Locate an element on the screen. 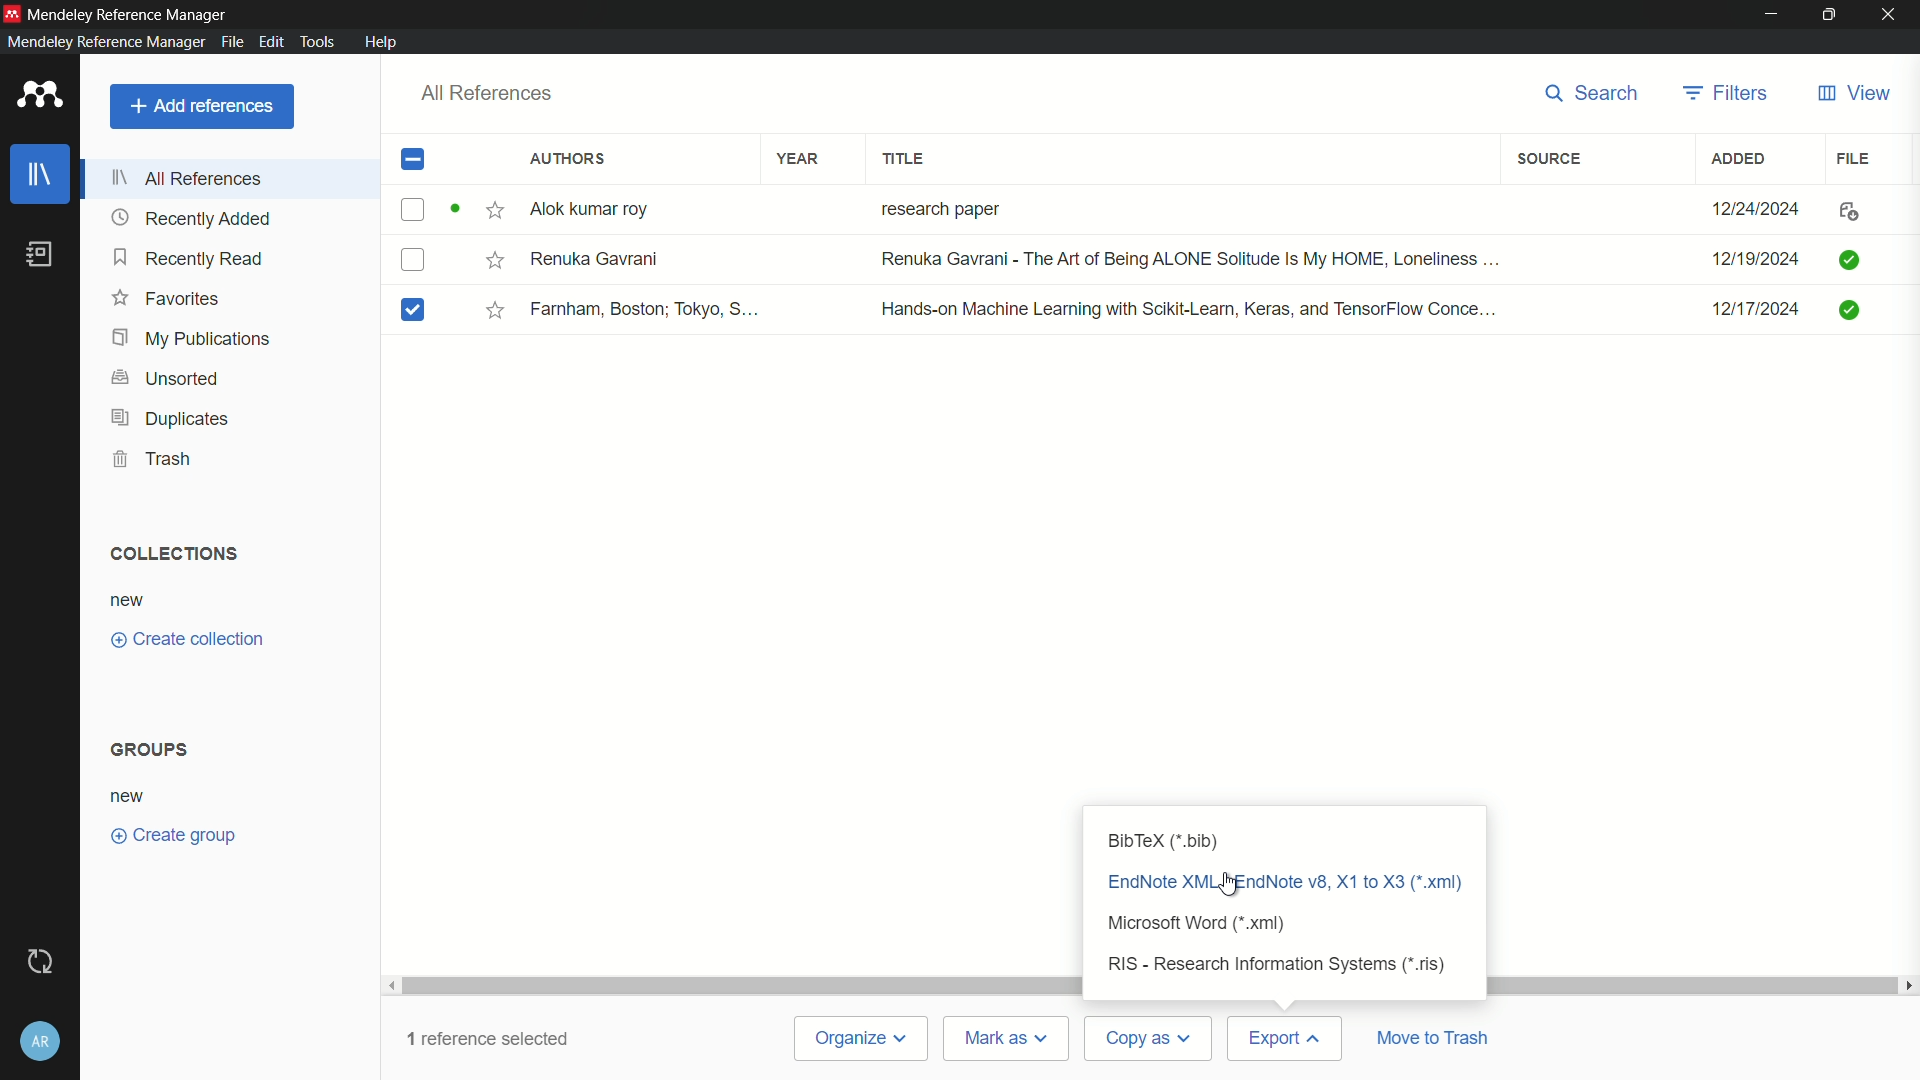 Image resolution: width=1920 pixels, height=1080 pixels. search is located at coordinates (1594, 93).